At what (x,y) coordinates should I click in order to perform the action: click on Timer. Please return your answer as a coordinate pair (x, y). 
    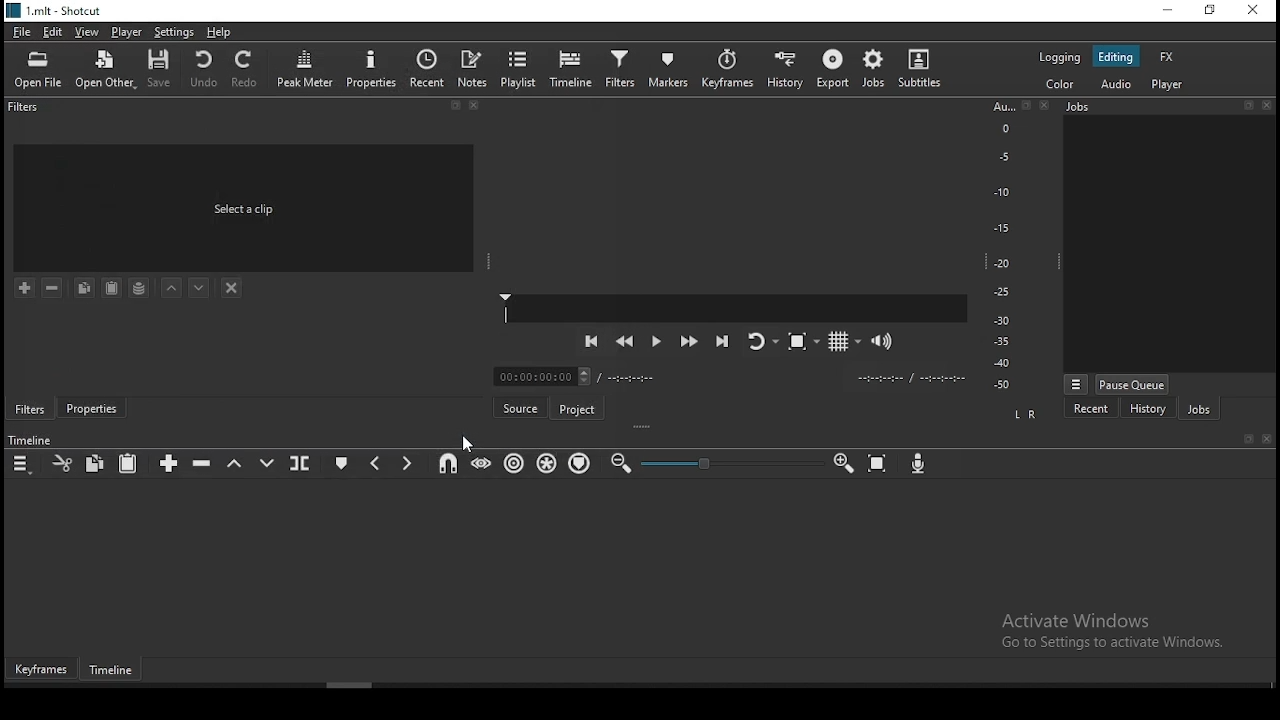
    Looking at the image, I should click on (732, 376).